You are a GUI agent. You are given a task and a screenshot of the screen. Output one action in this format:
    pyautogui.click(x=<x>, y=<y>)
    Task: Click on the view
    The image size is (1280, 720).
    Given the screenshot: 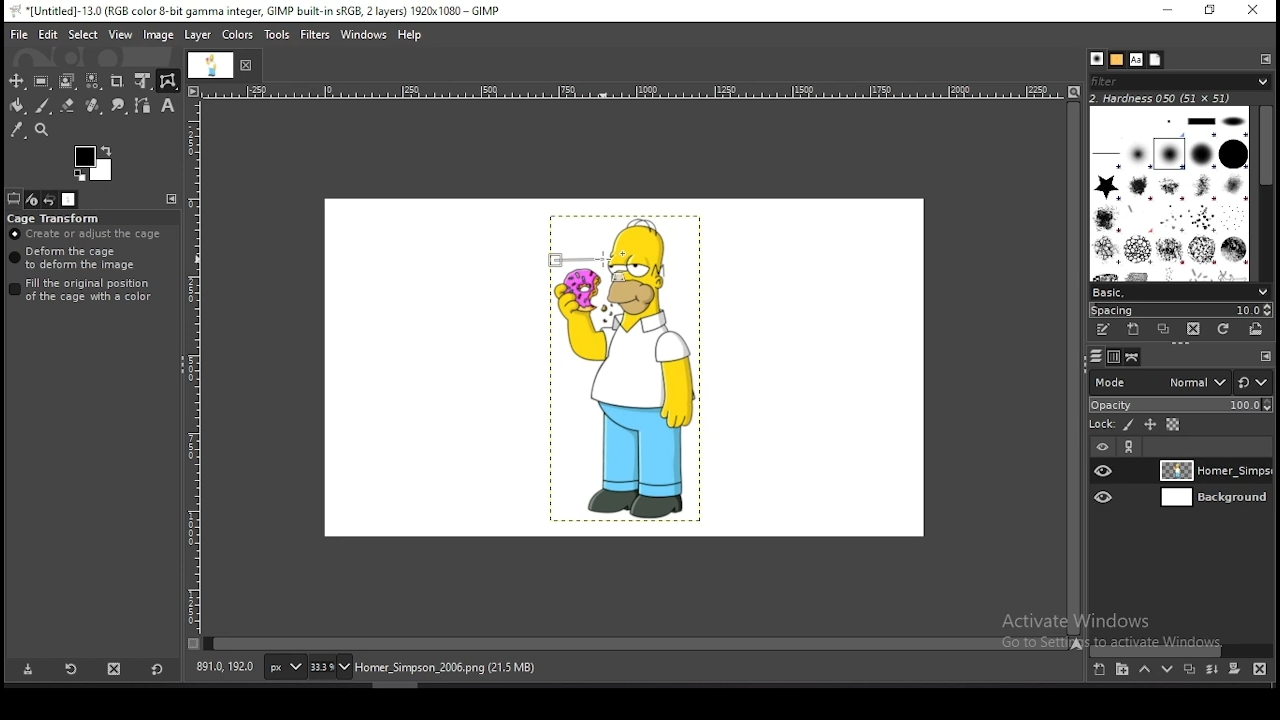 What is the action you would take?
    pyautogui.click(x=121, y=34)
    